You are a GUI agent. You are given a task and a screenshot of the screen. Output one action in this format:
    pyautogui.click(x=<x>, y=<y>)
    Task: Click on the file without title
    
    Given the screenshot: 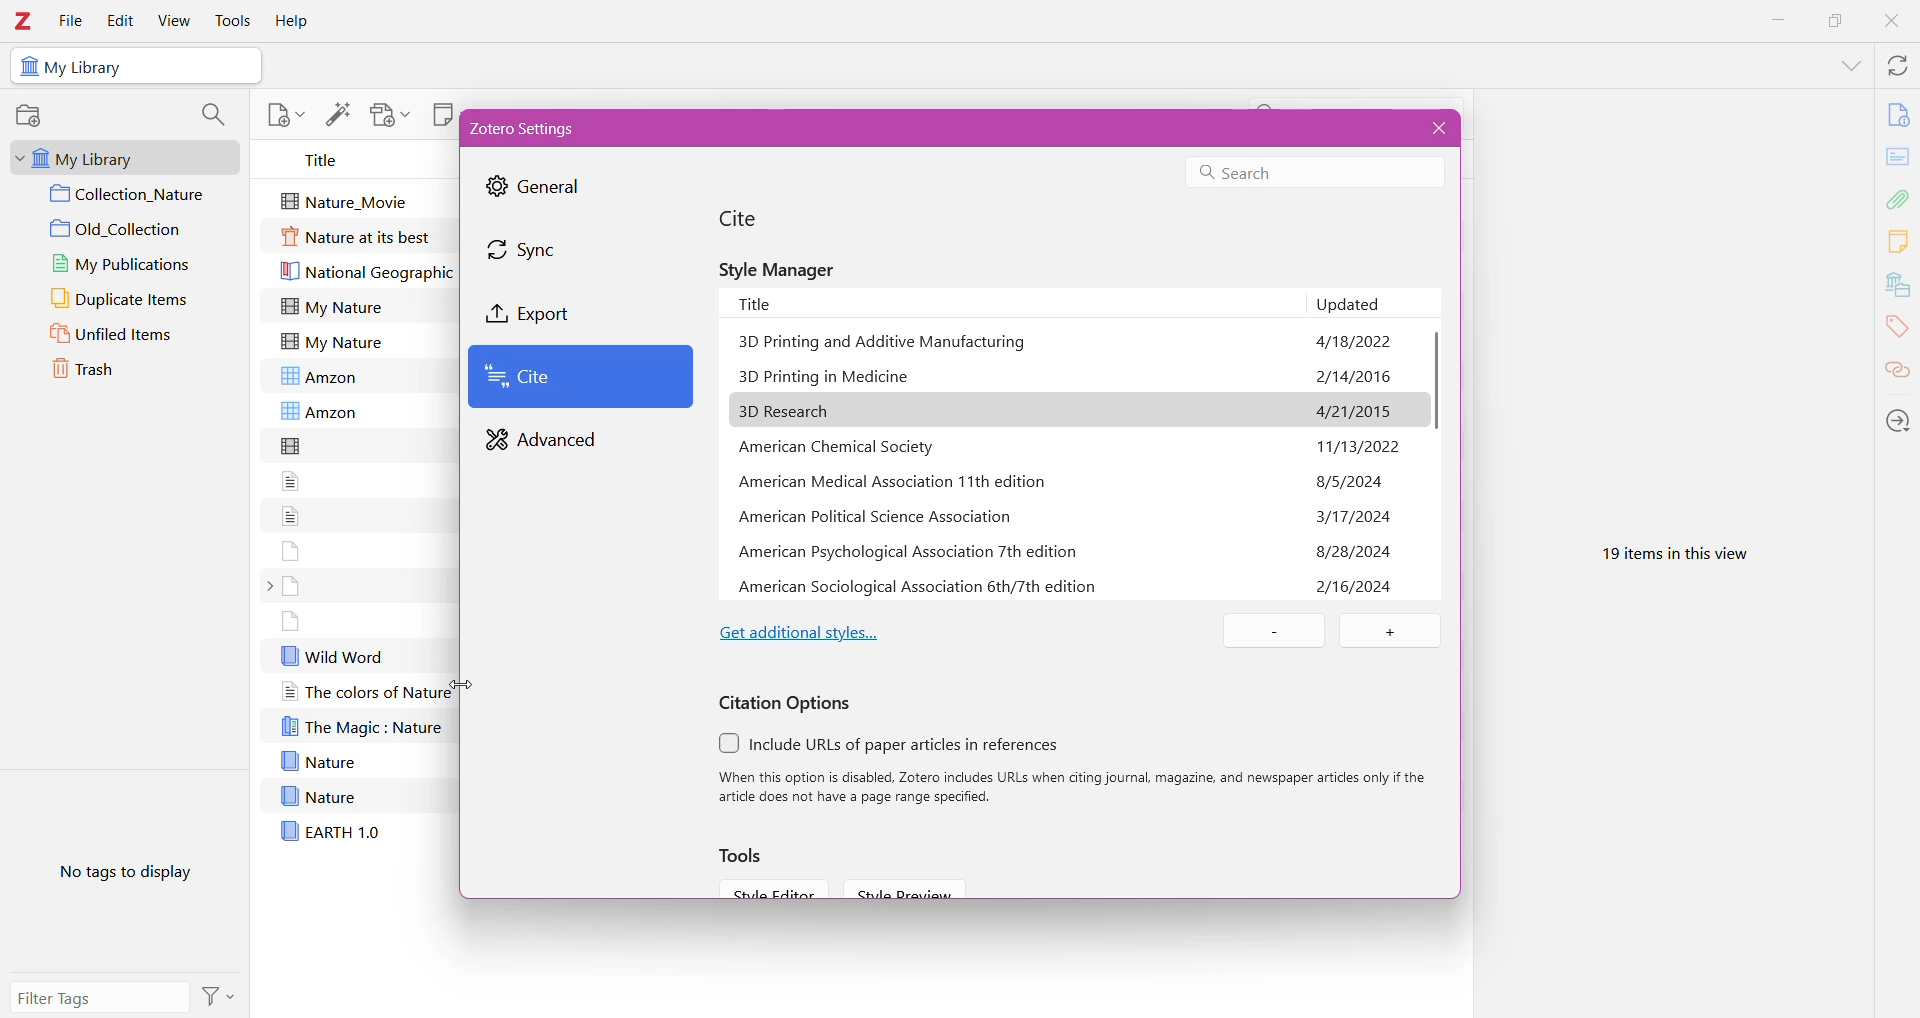 What is the action you would take?
    pyautogui.click(x=293, y=445)
    